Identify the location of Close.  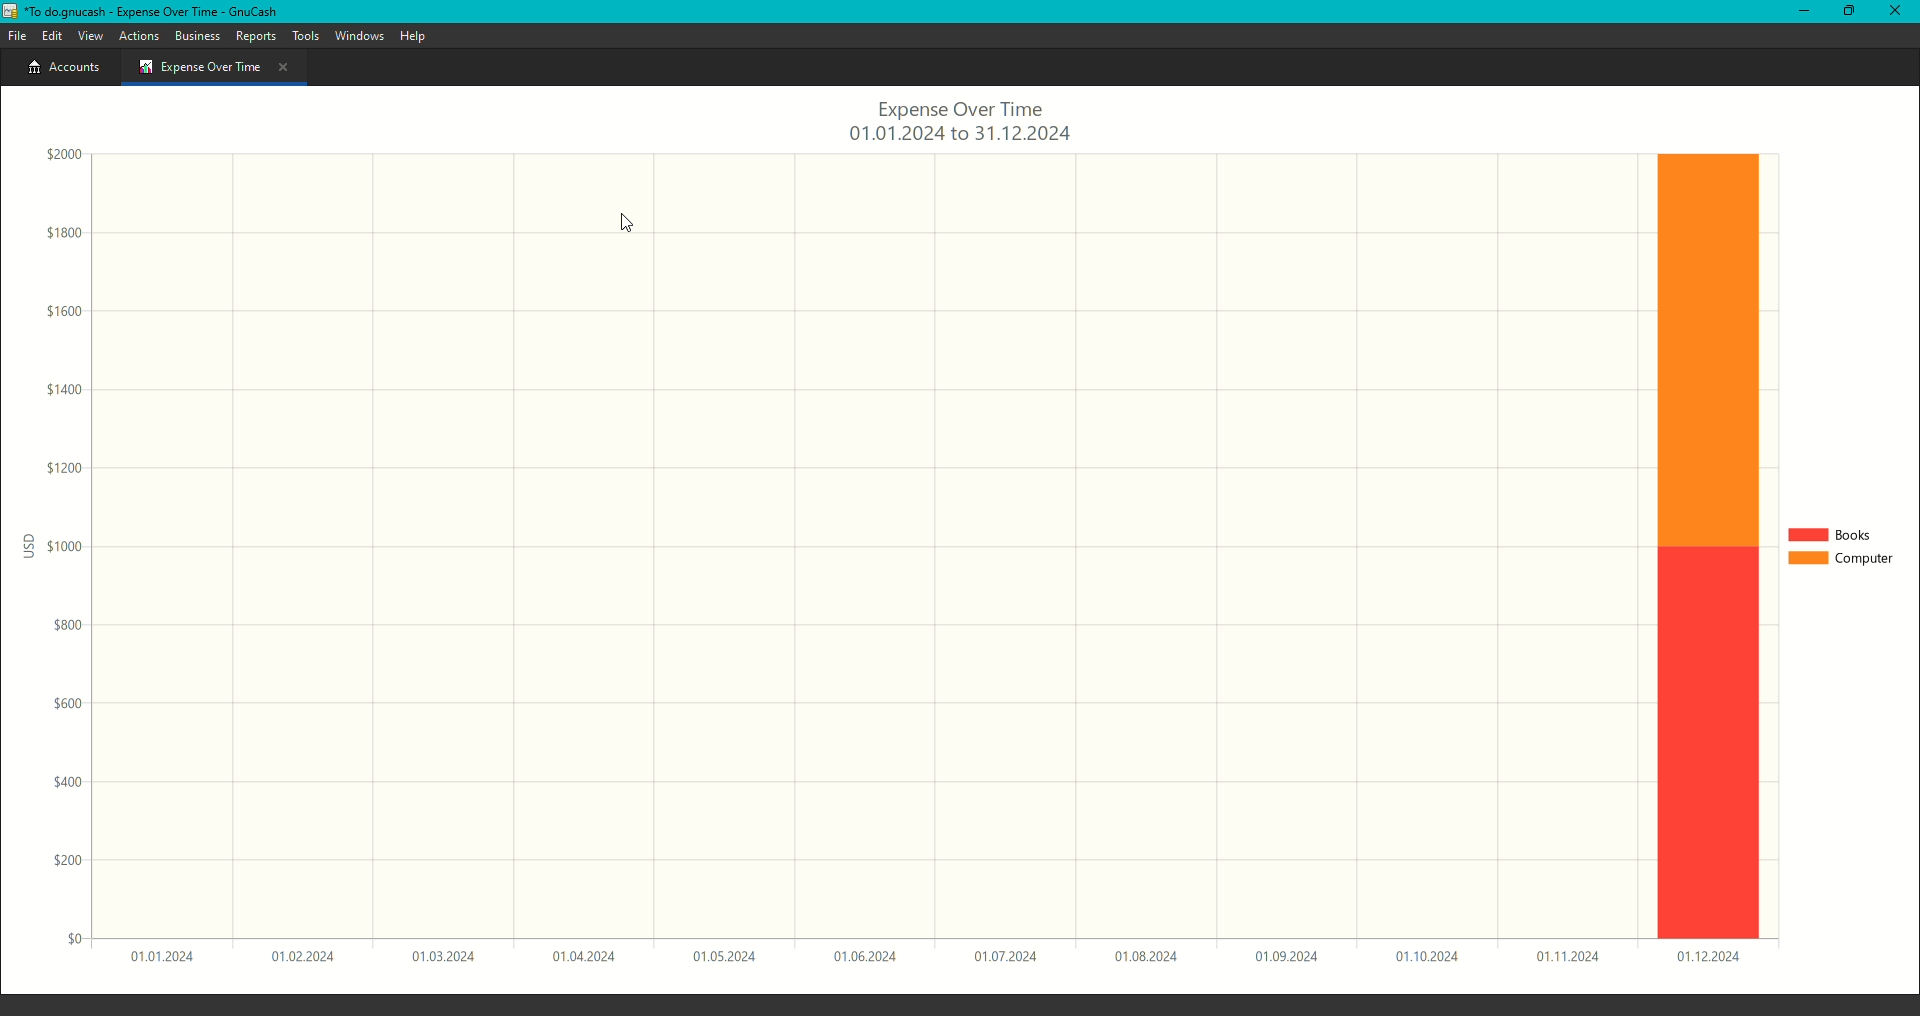
(1895, 13).